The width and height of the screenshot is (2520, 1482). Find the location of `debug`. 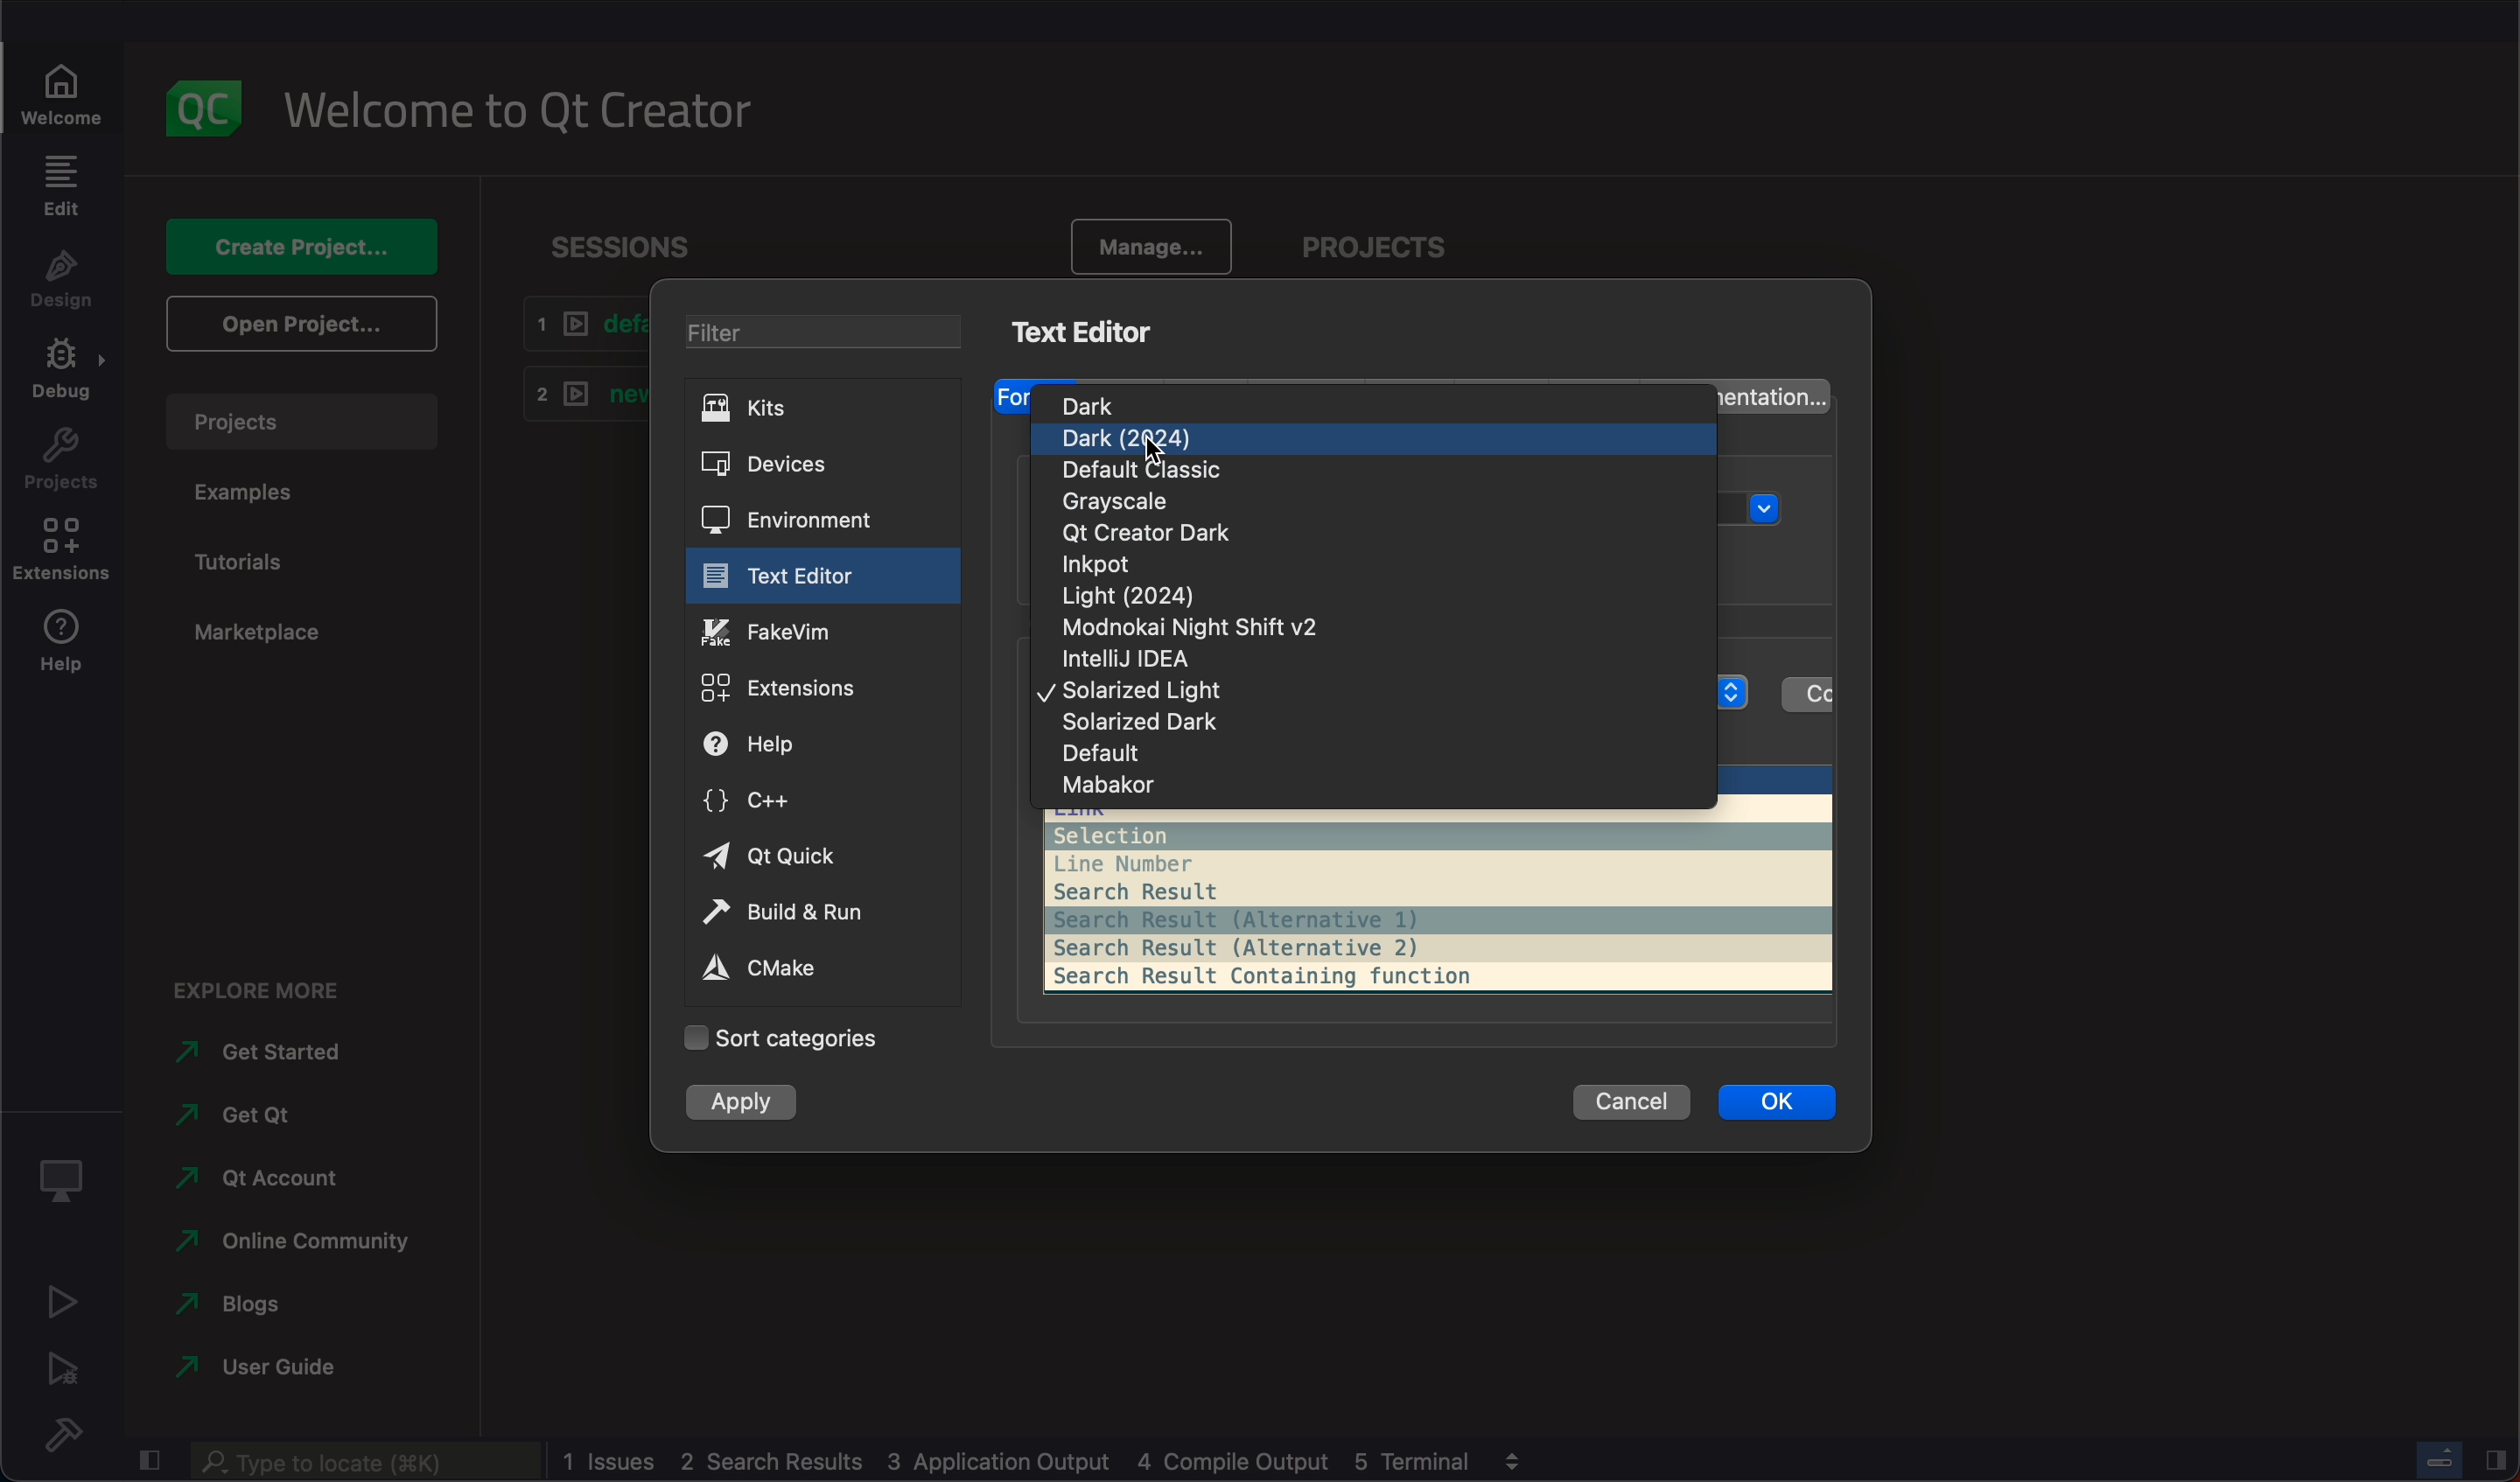

debug is located at coordinates (65, 1182).